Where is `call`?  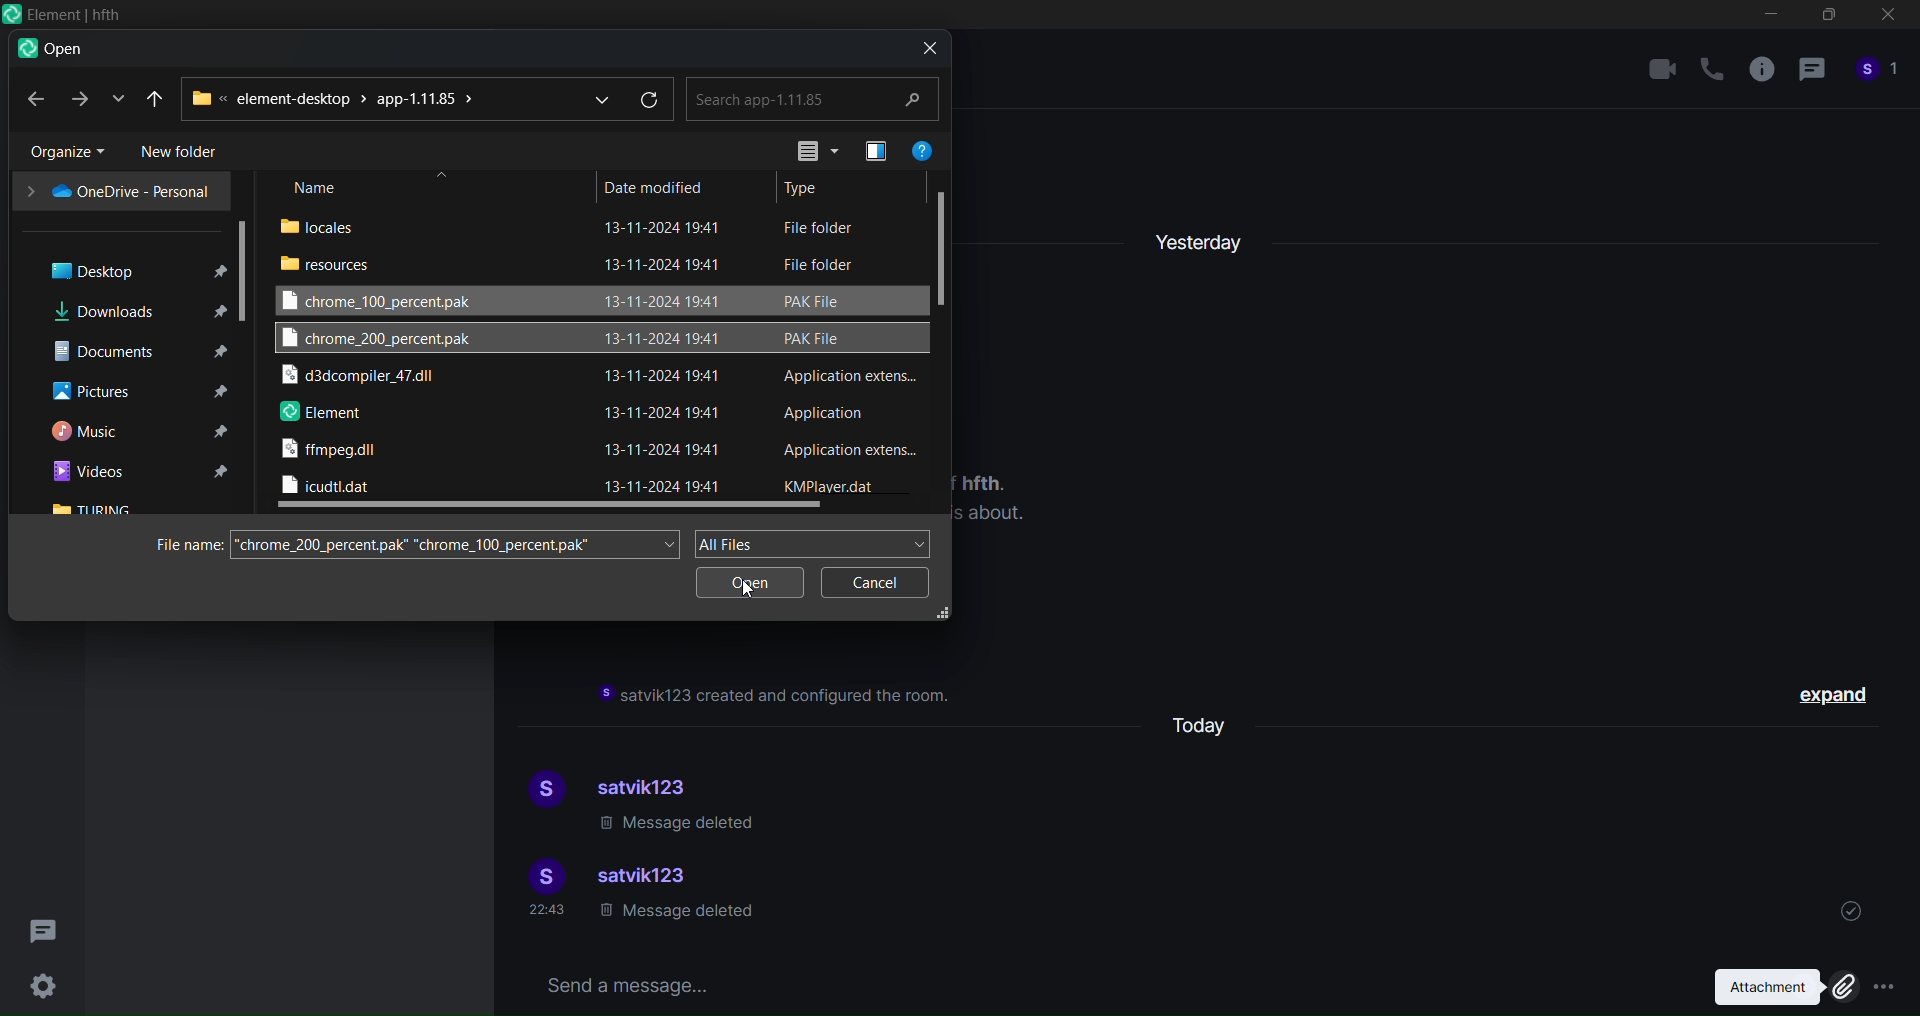 call is located at coordinates (1712, 70).